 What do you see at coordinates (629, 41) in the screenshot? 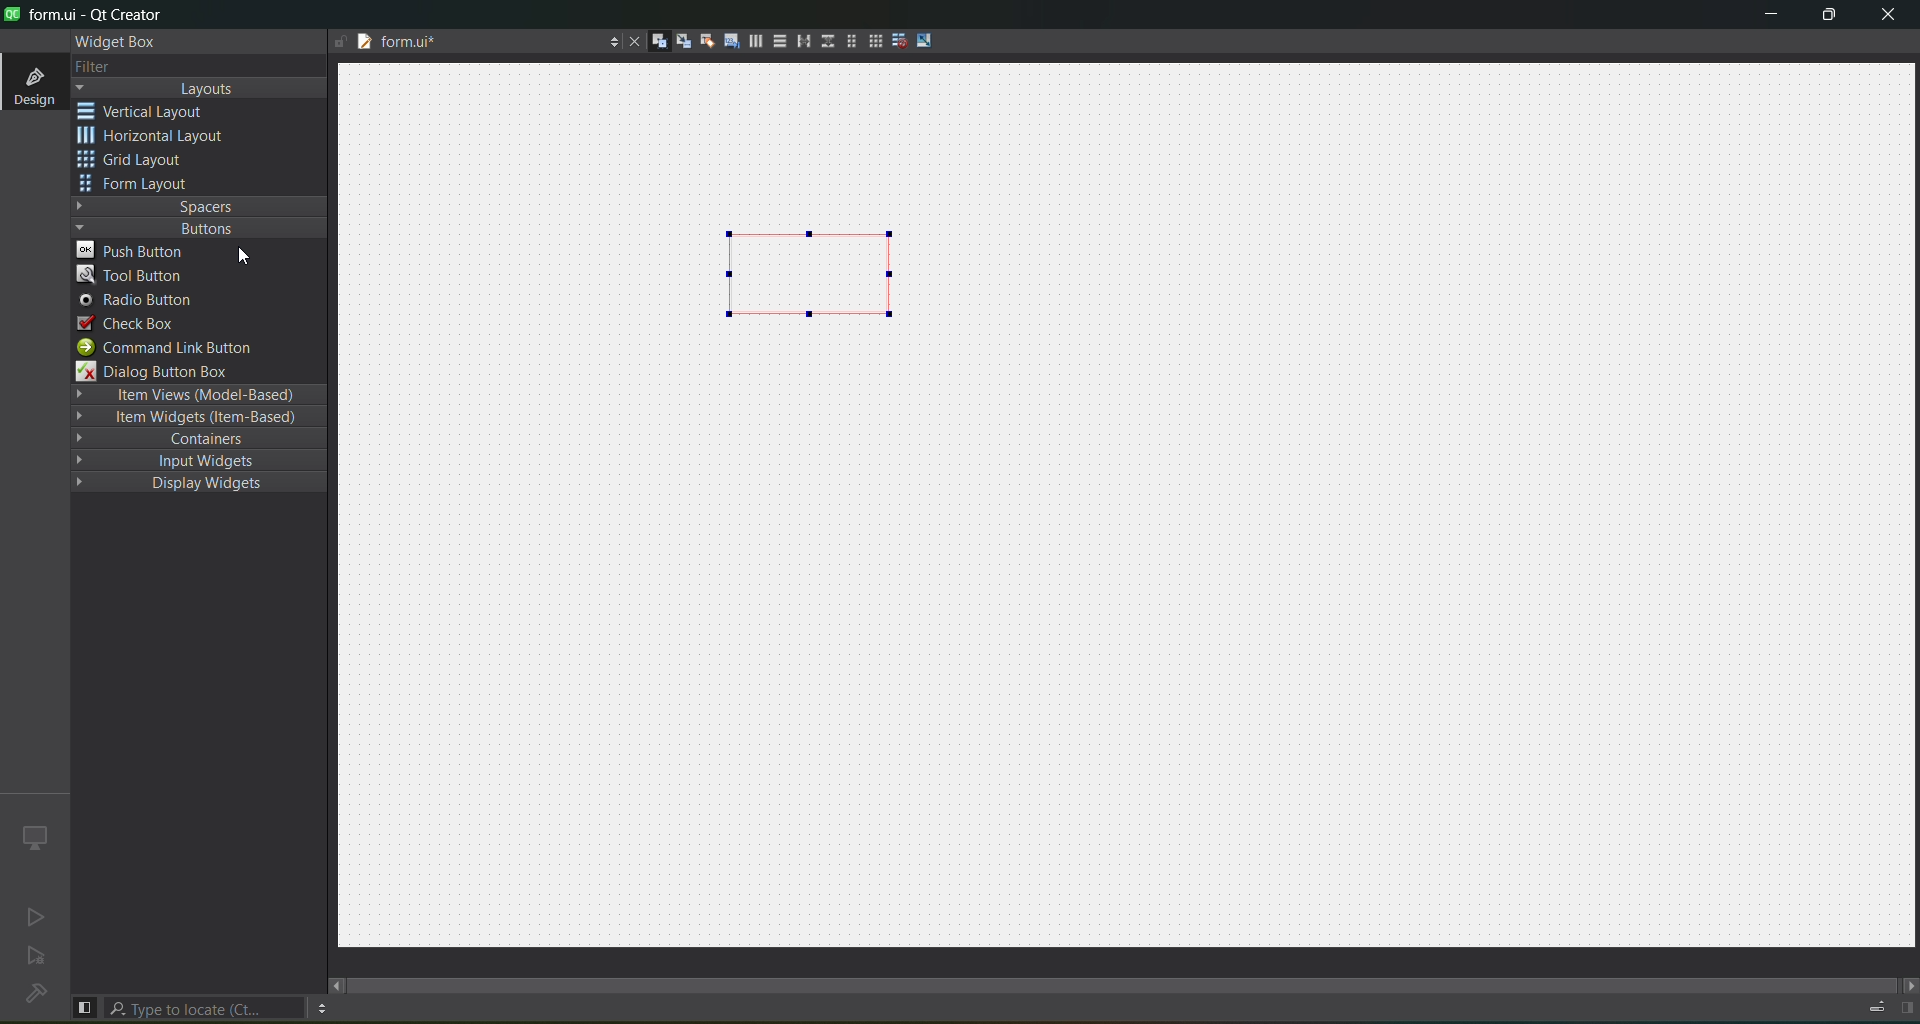
I see `close tab` at bounding box center [629, 41].